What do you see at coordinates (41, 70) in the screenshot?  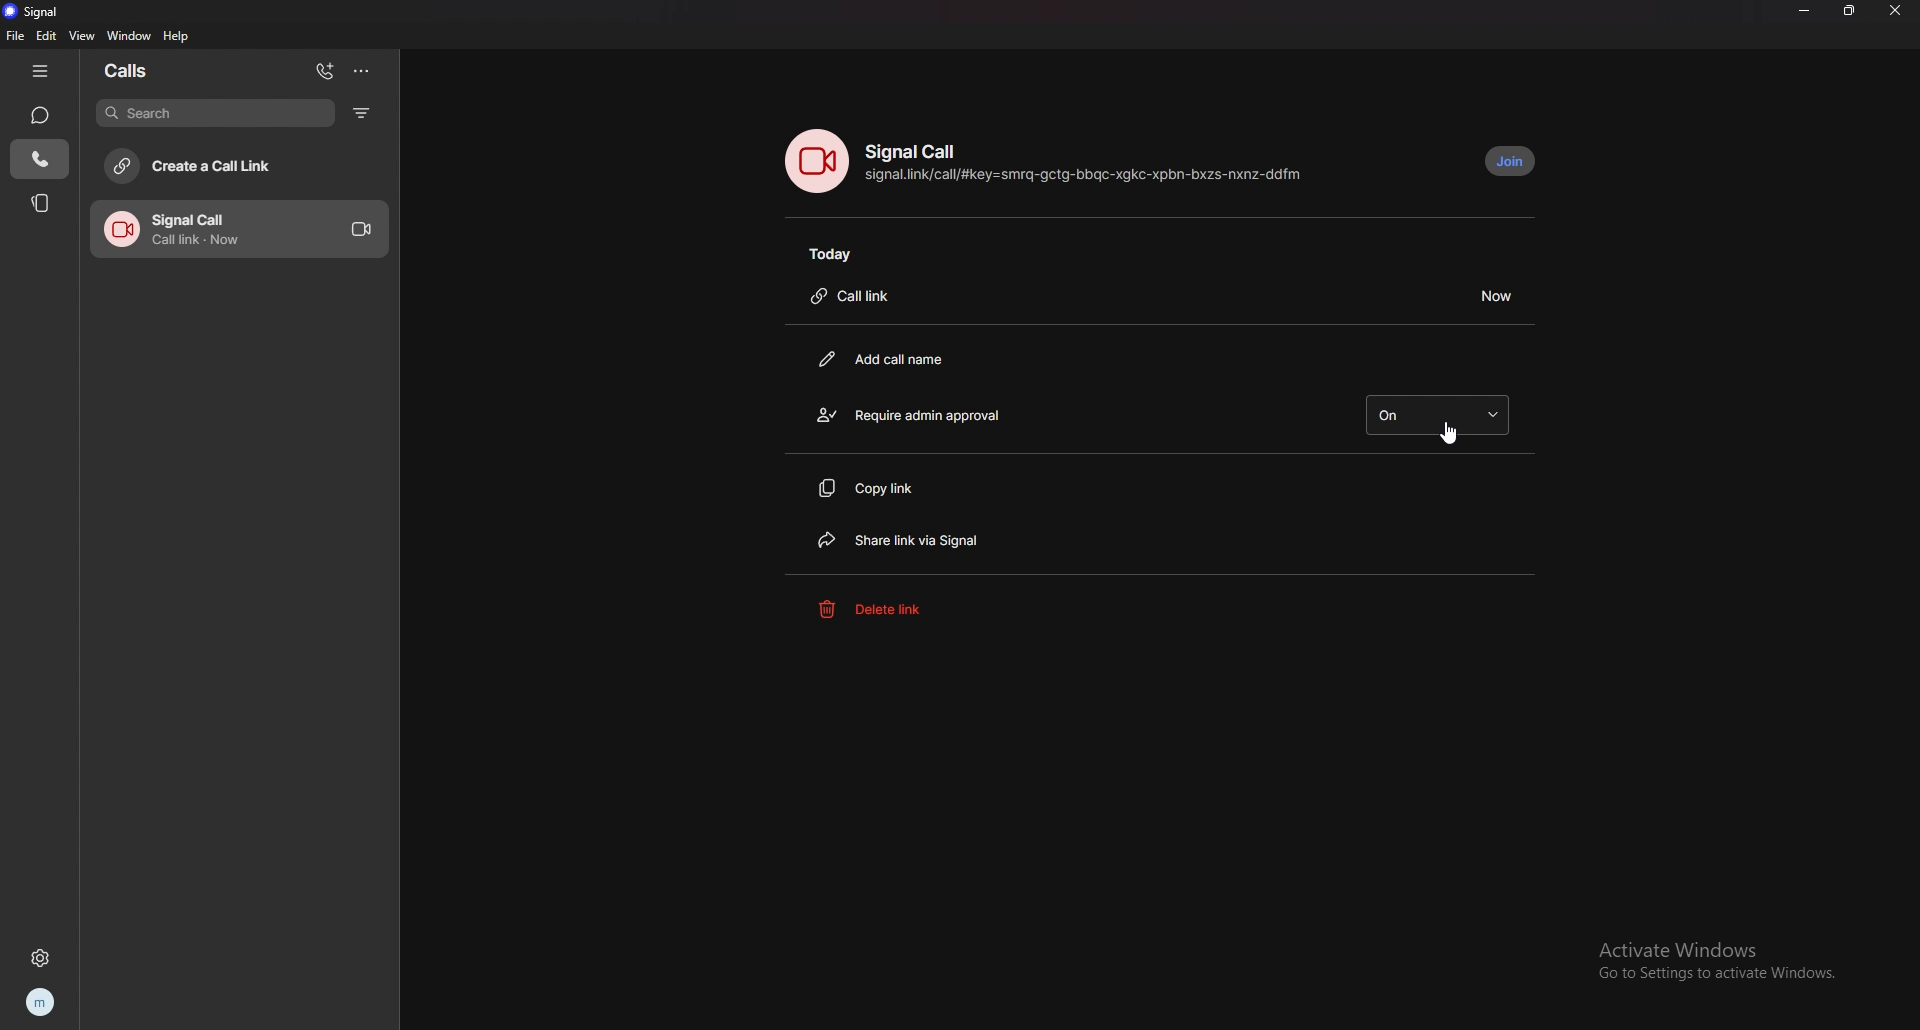 I see `hide tab` at bounding box center [41, 70].